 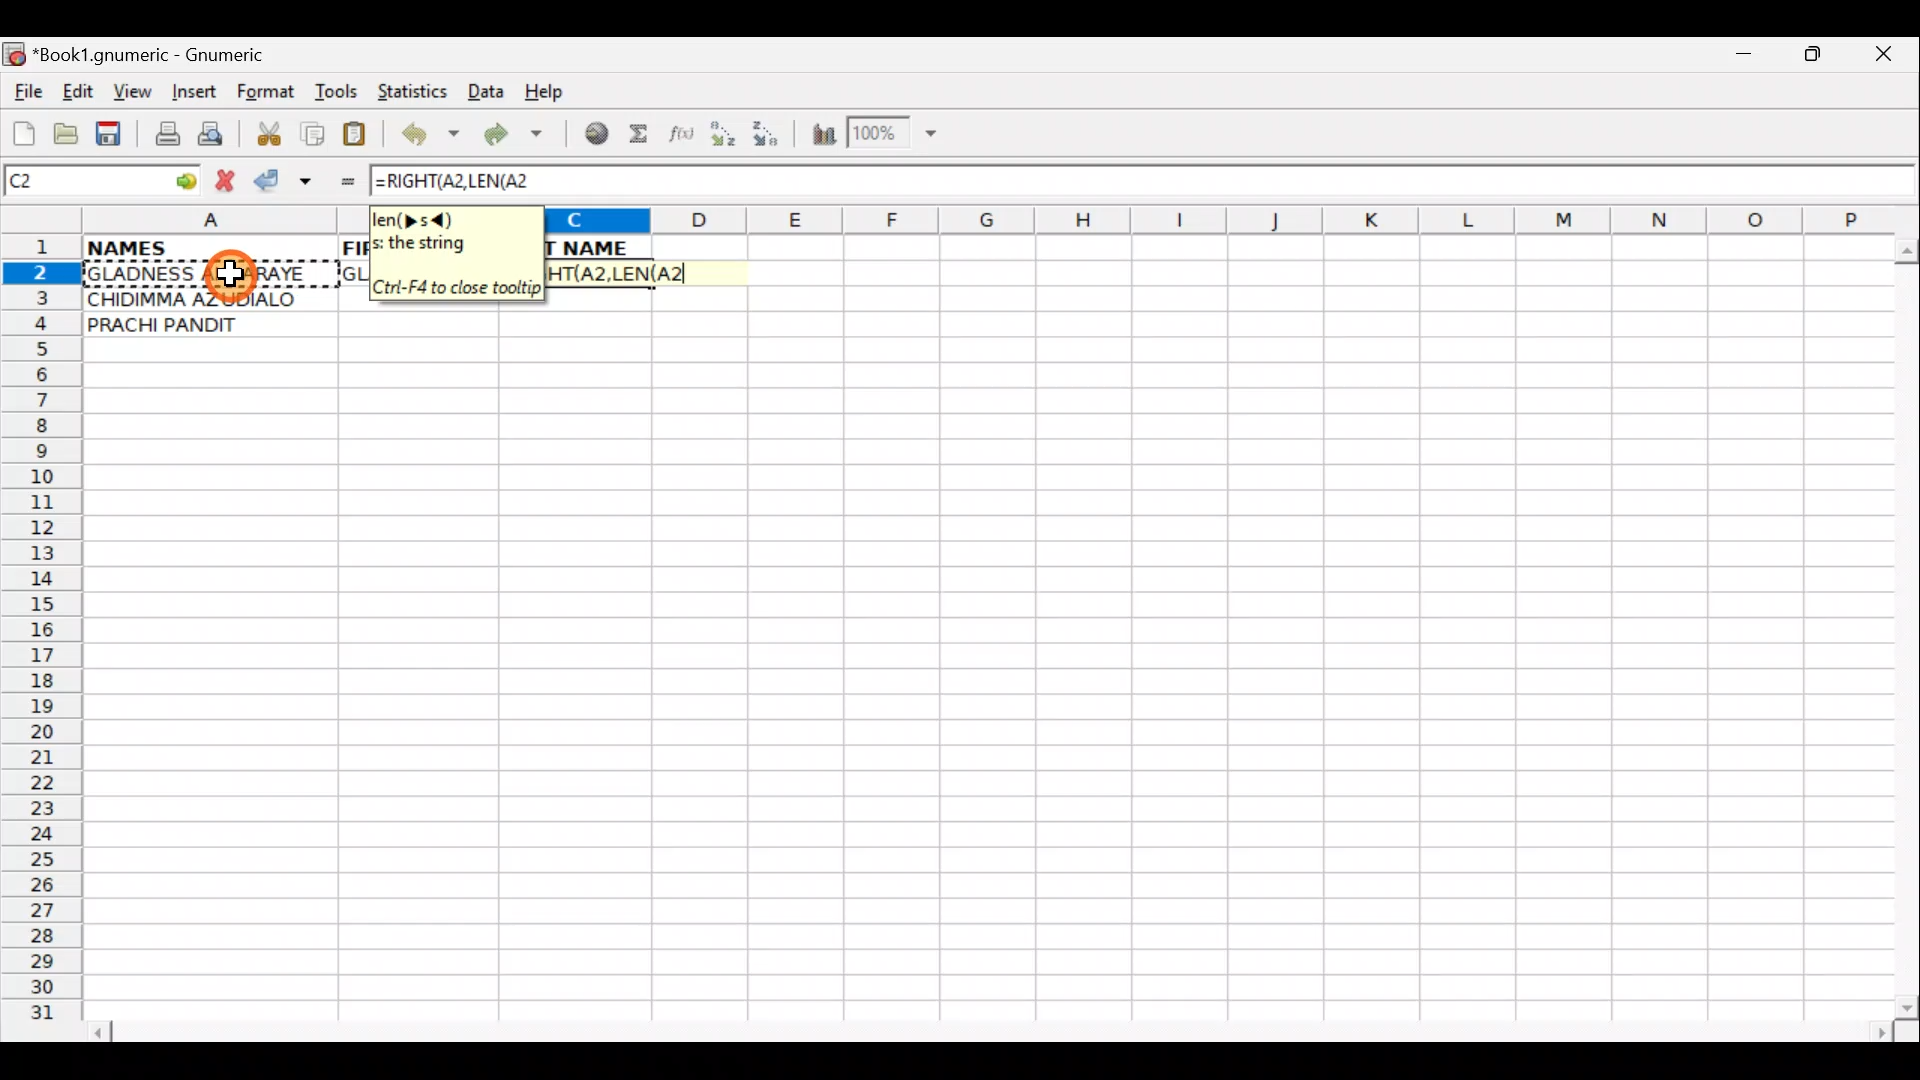 I want to click on Close, so click(x=1889, y=59).